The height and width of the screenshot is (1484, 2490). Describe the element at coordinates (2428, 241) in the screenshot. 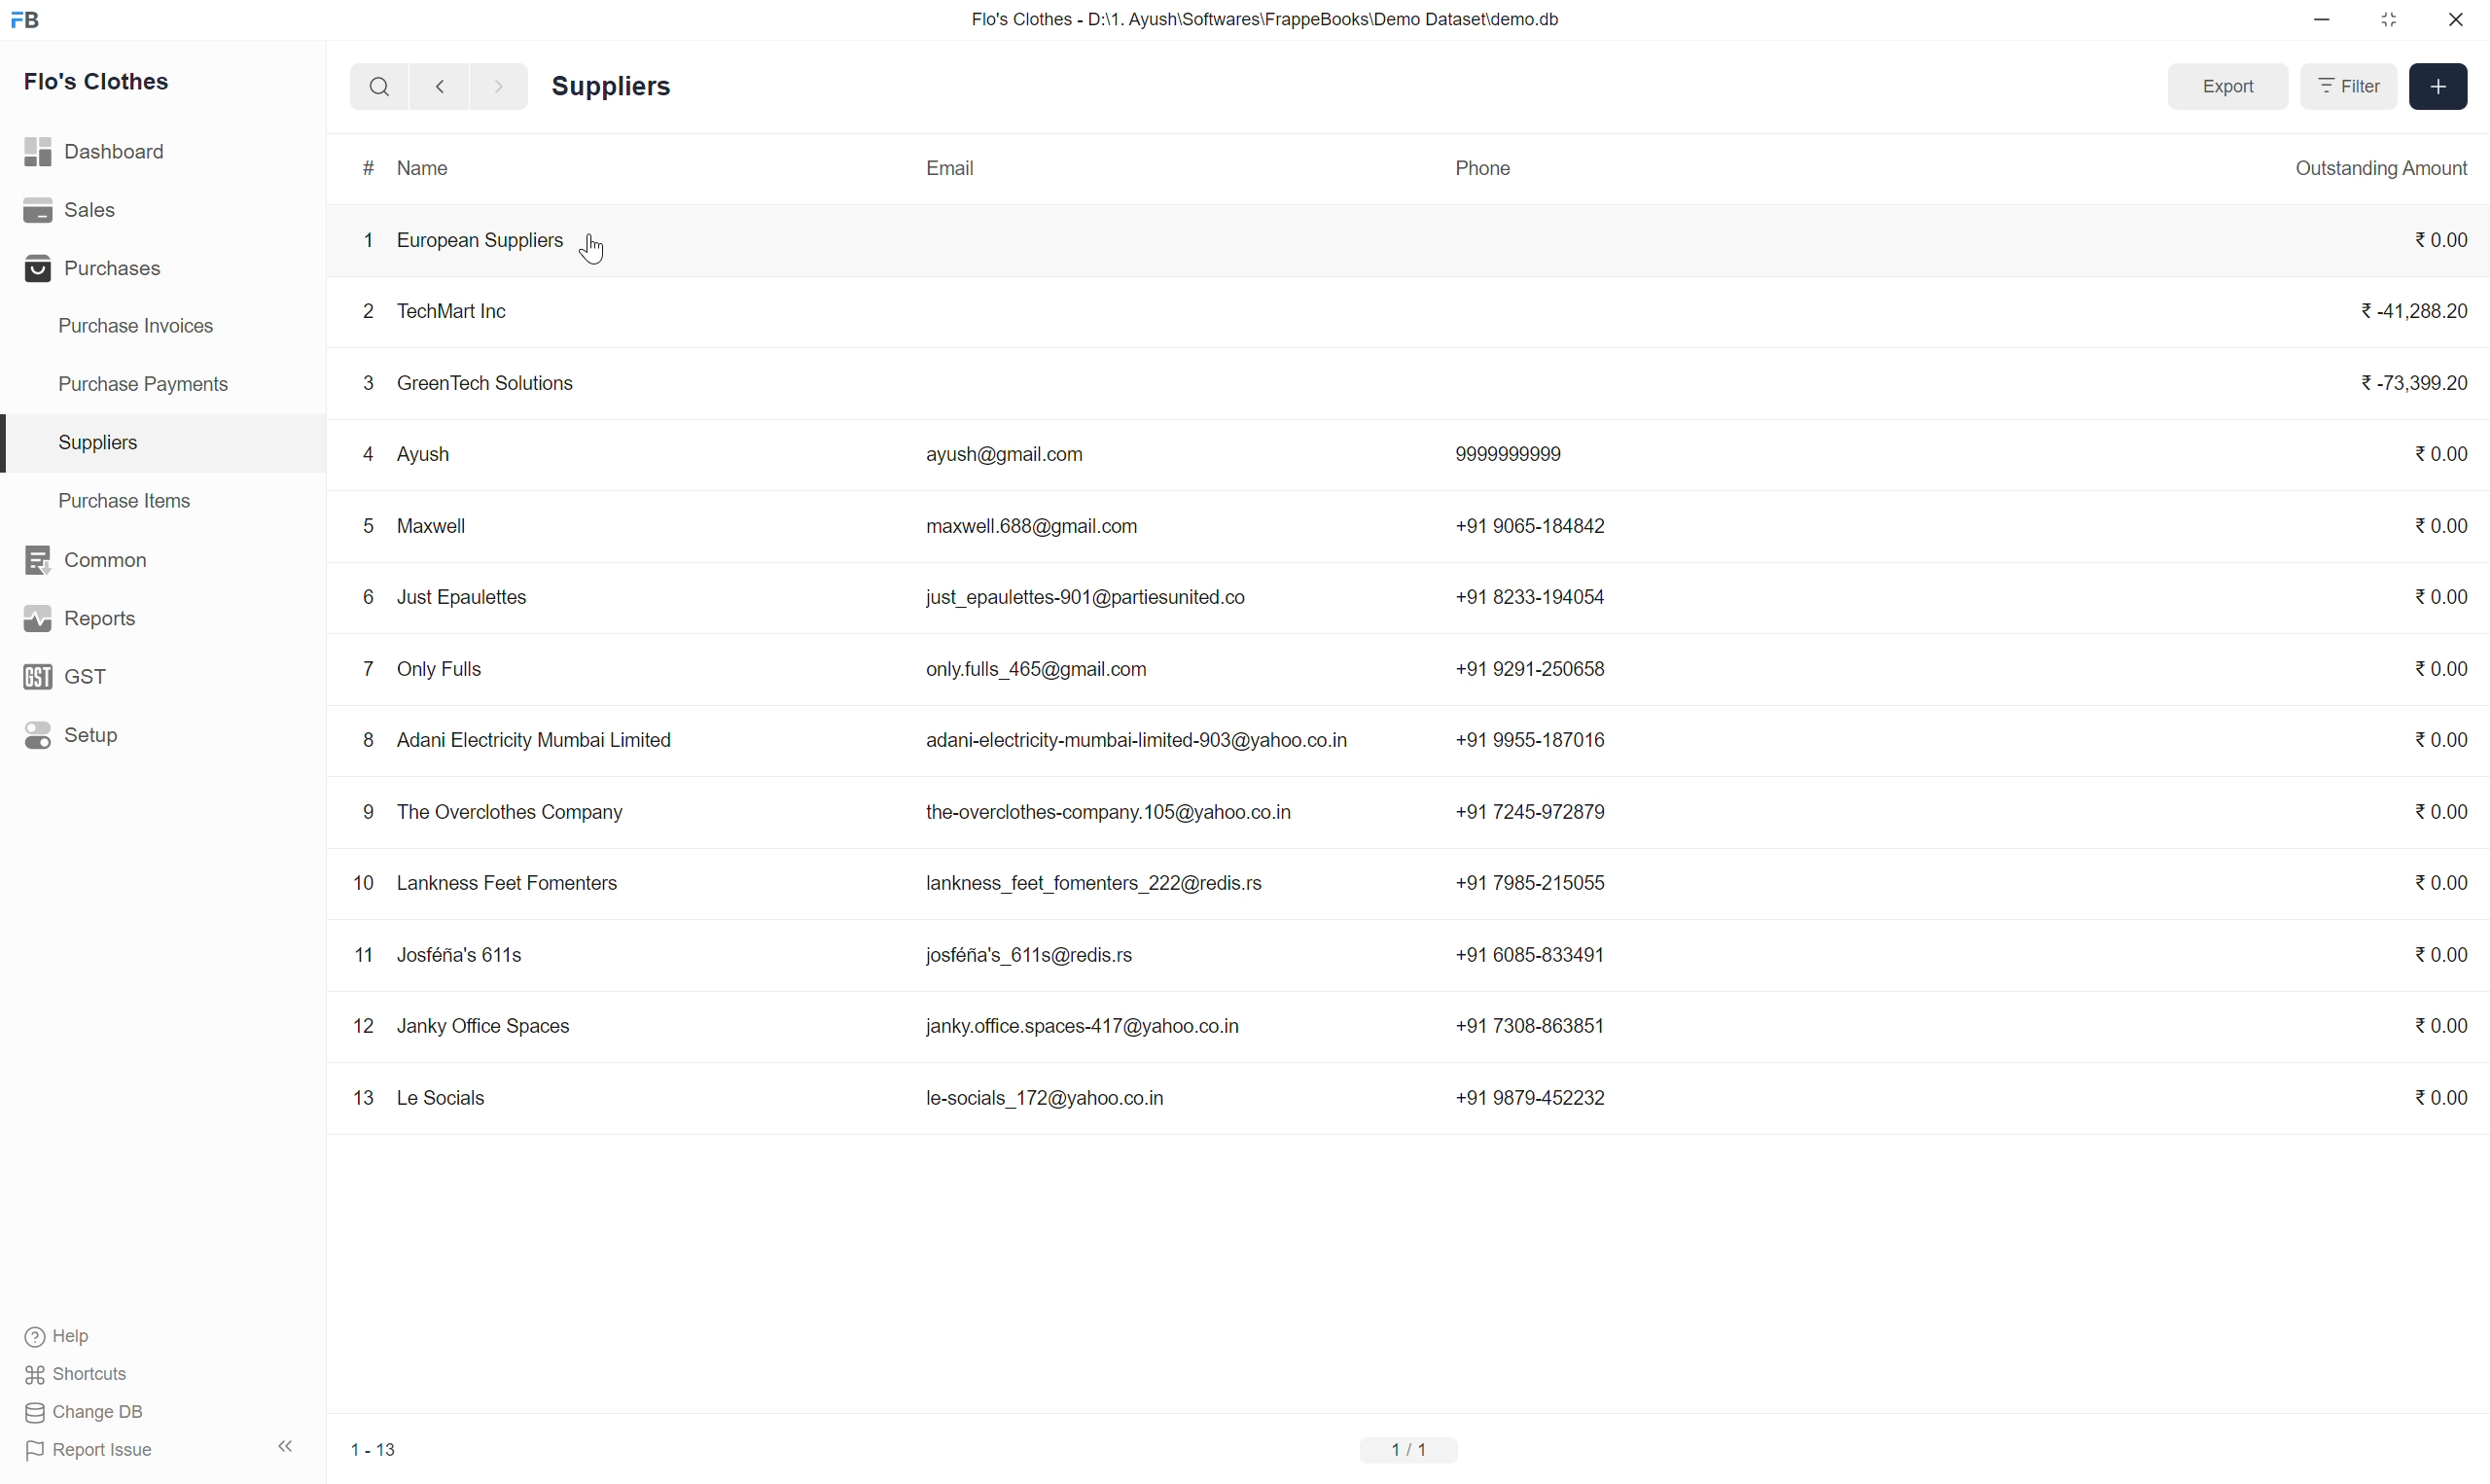

I see `%0.00` at that location.